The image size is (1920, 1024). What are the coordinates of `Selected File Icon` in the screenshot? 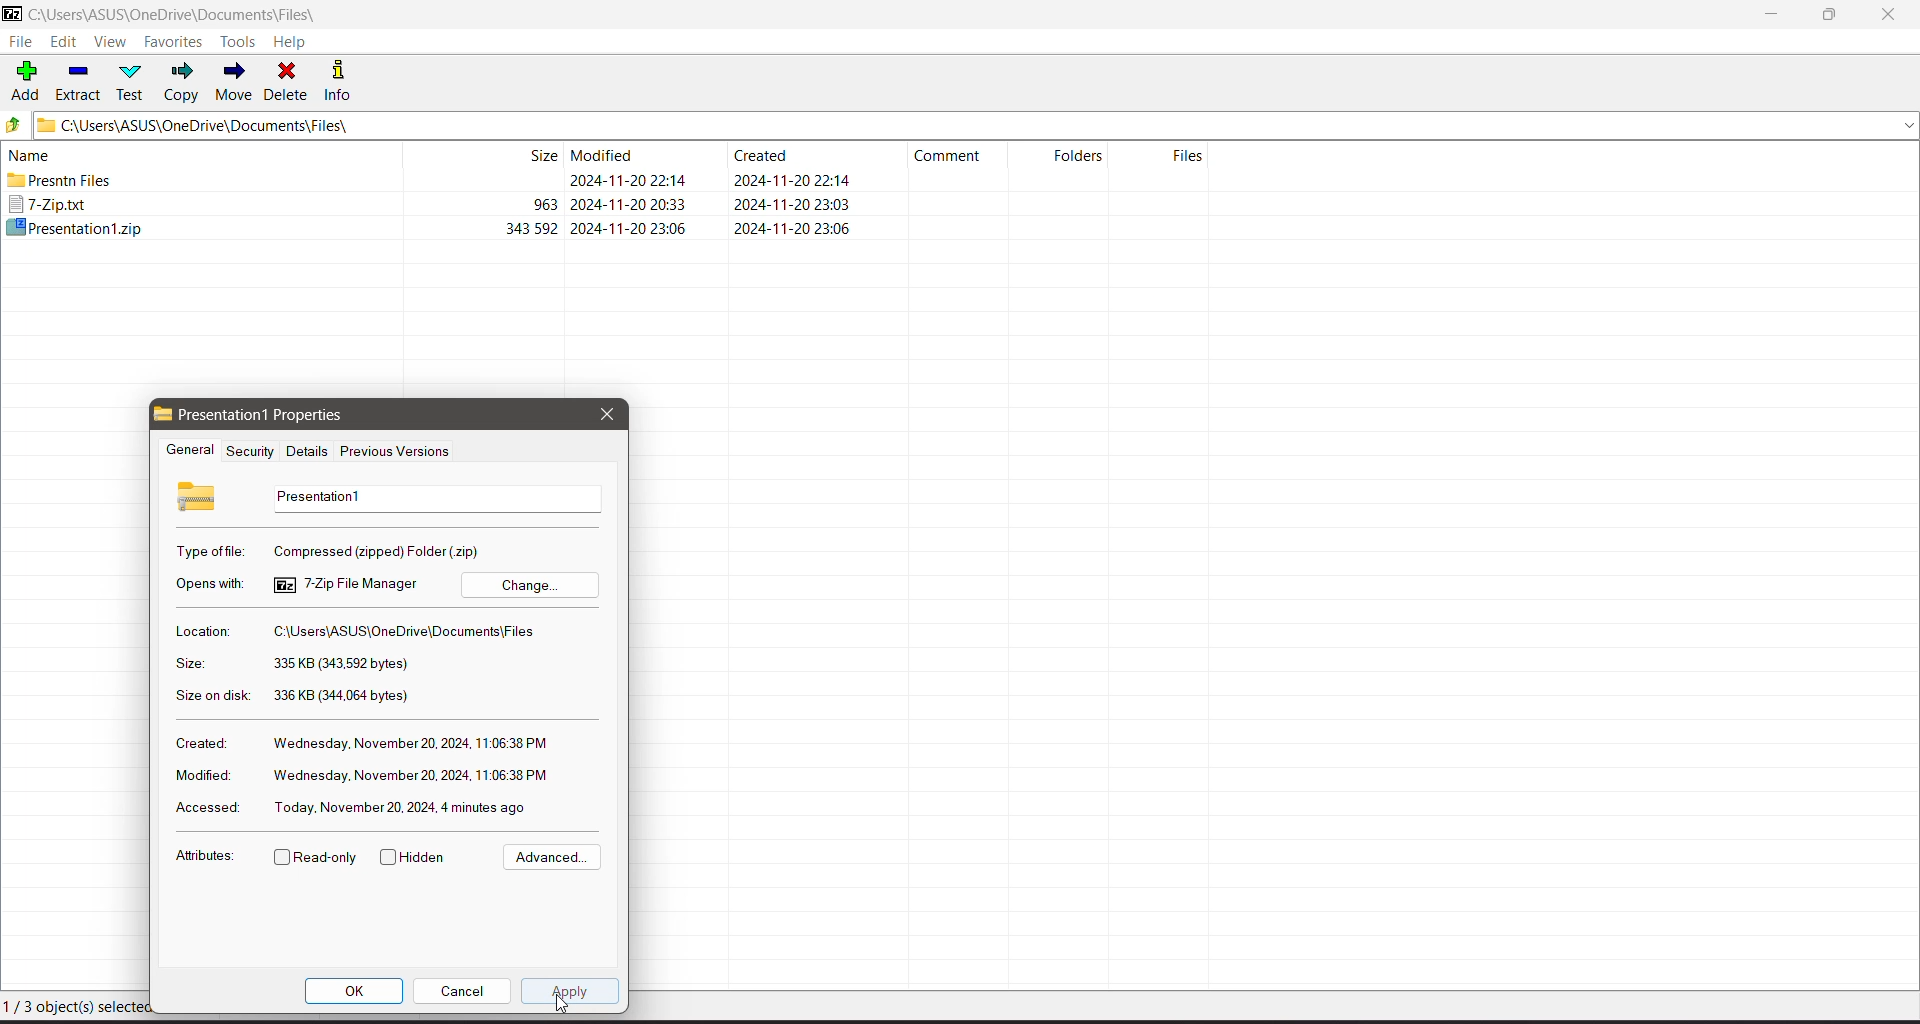 It's located at (199, 495).